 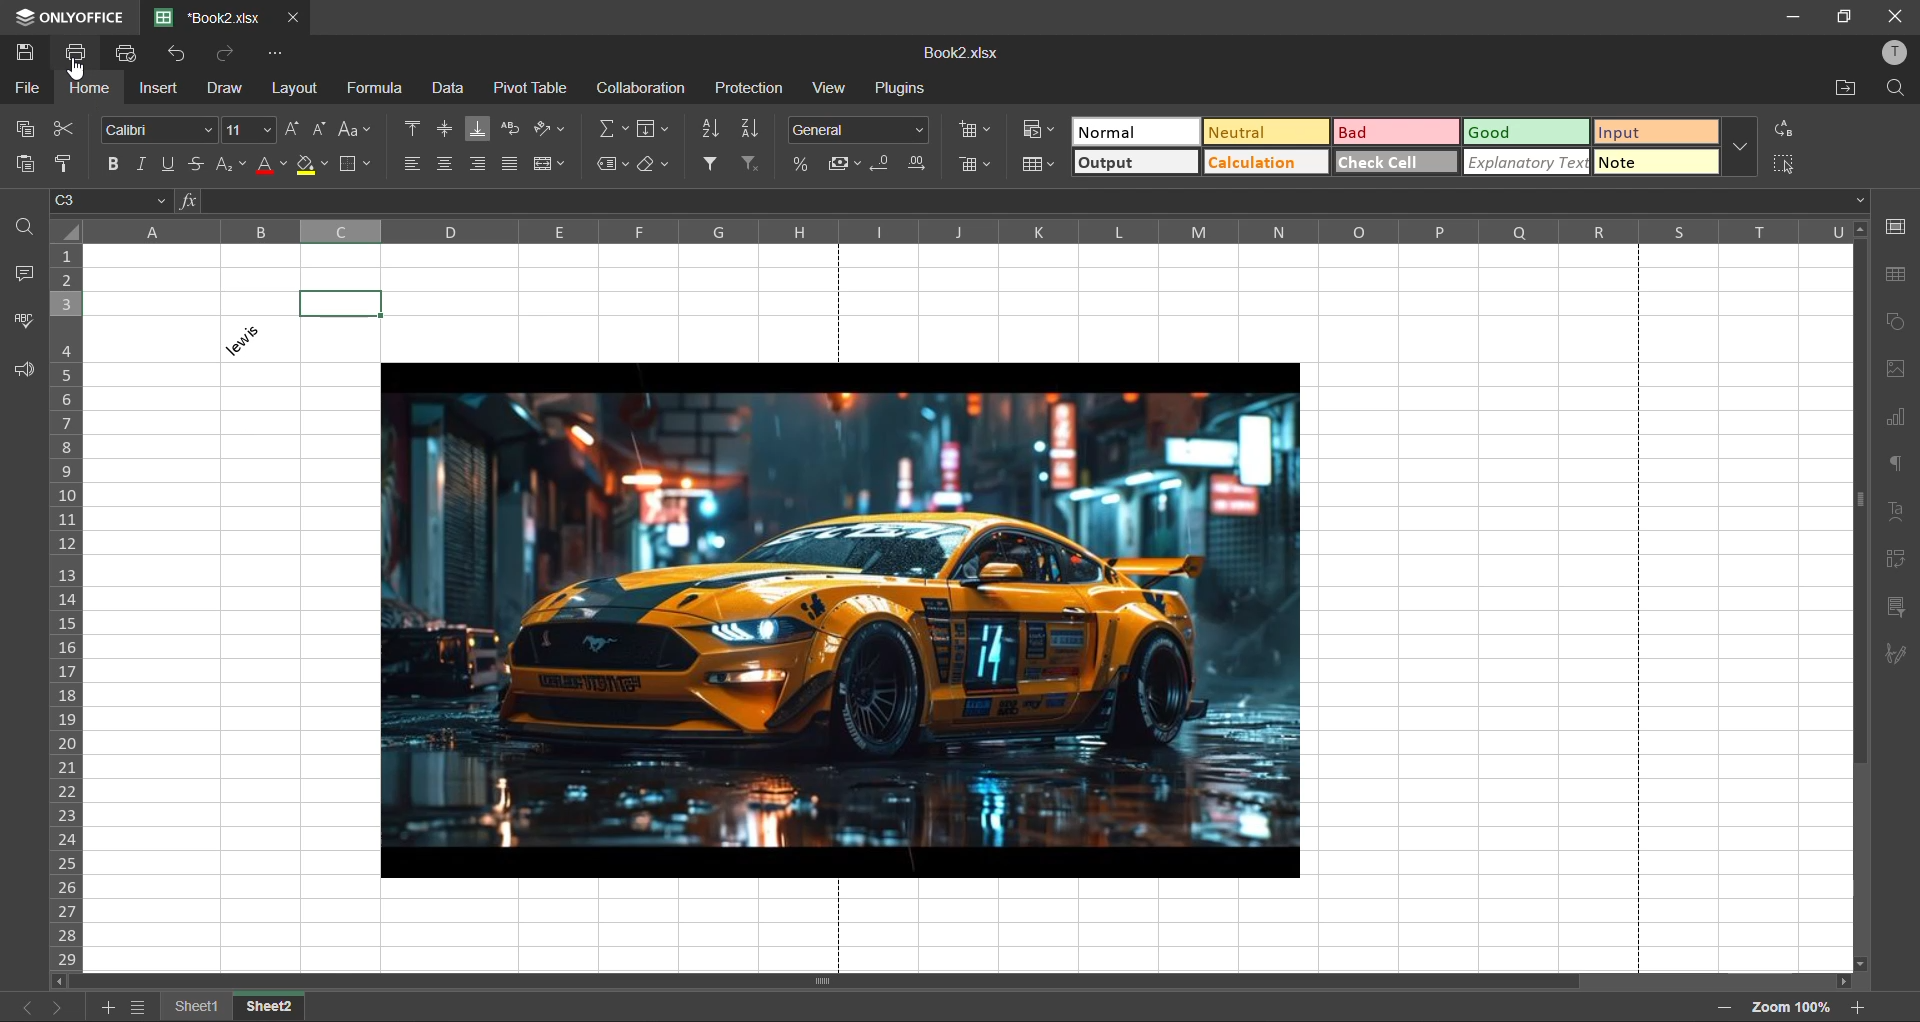 What do you see at coordinates (221, 93) in the screenshot?
I see `draw` at bounding box center [221, 93].